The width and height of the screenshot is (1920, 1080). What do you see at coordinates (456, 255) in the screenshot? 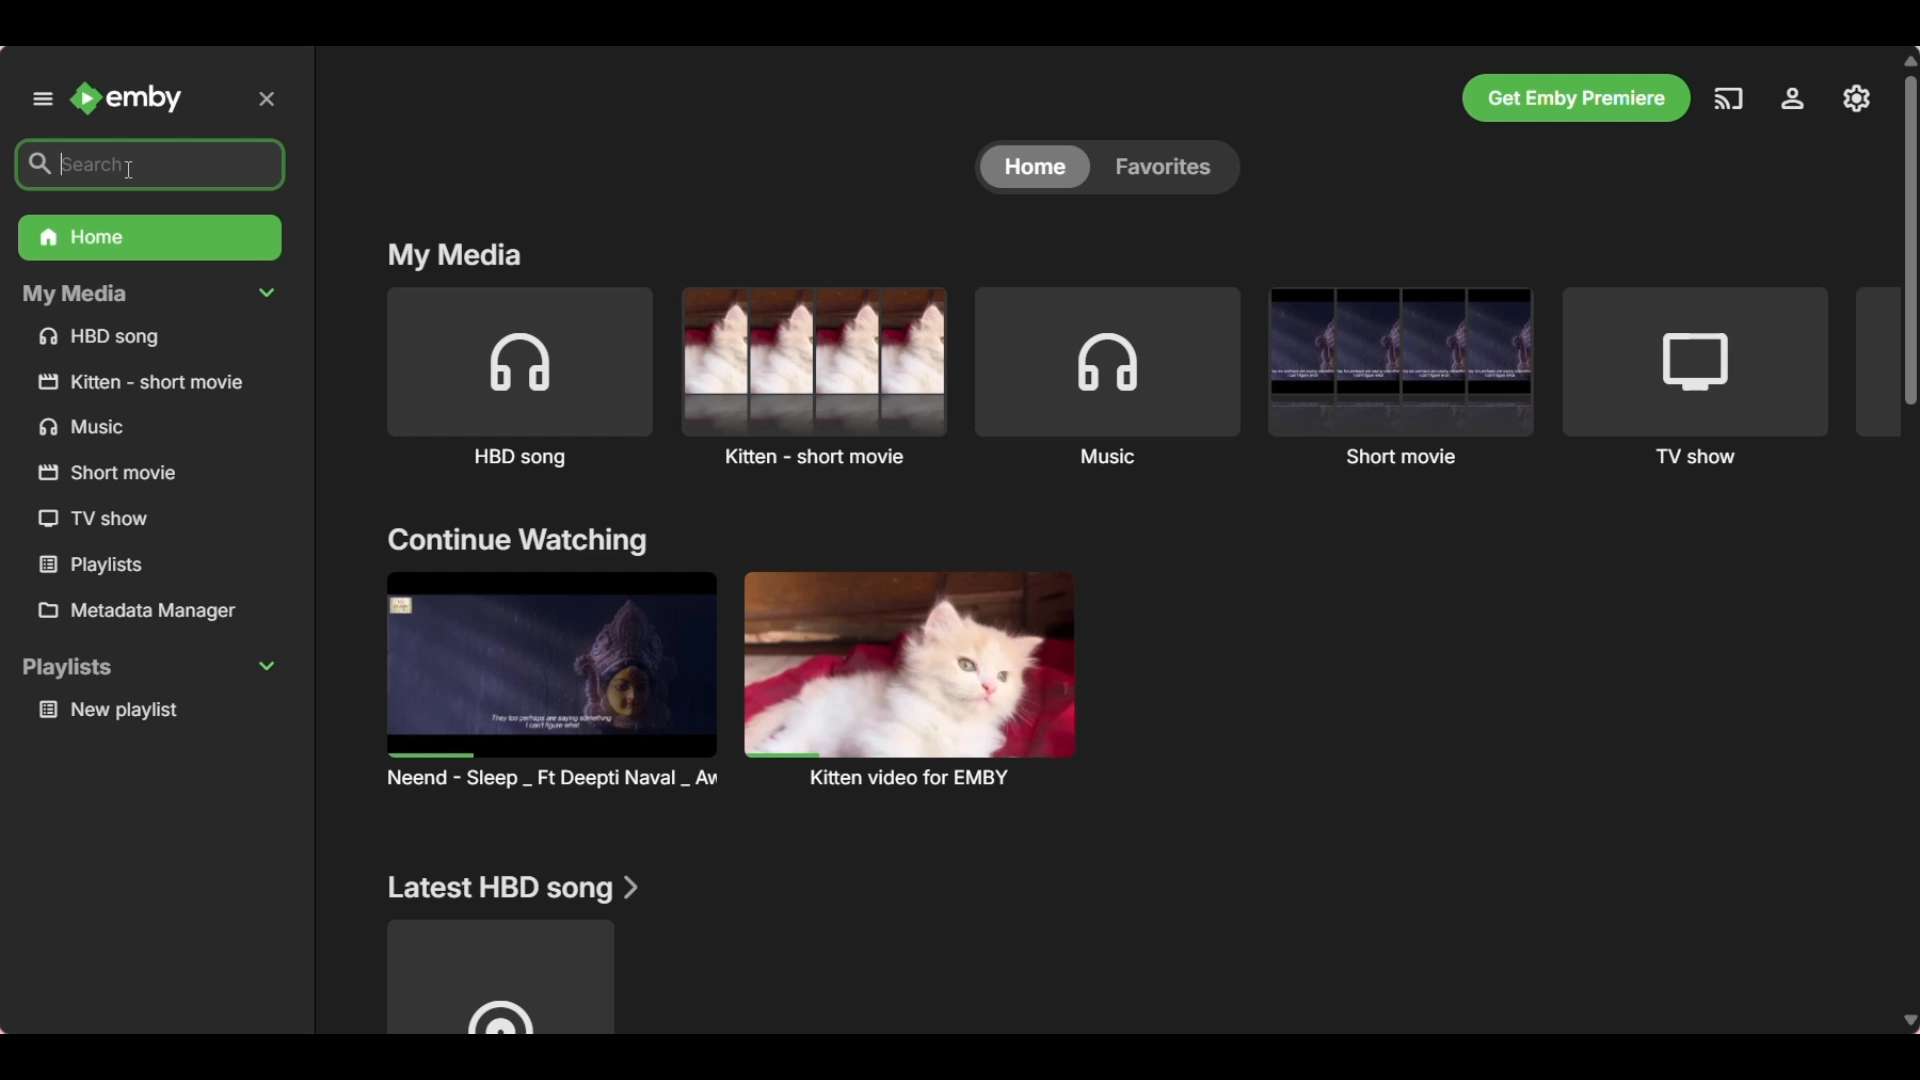
I see `Section title` at bounding box center [456, 255].